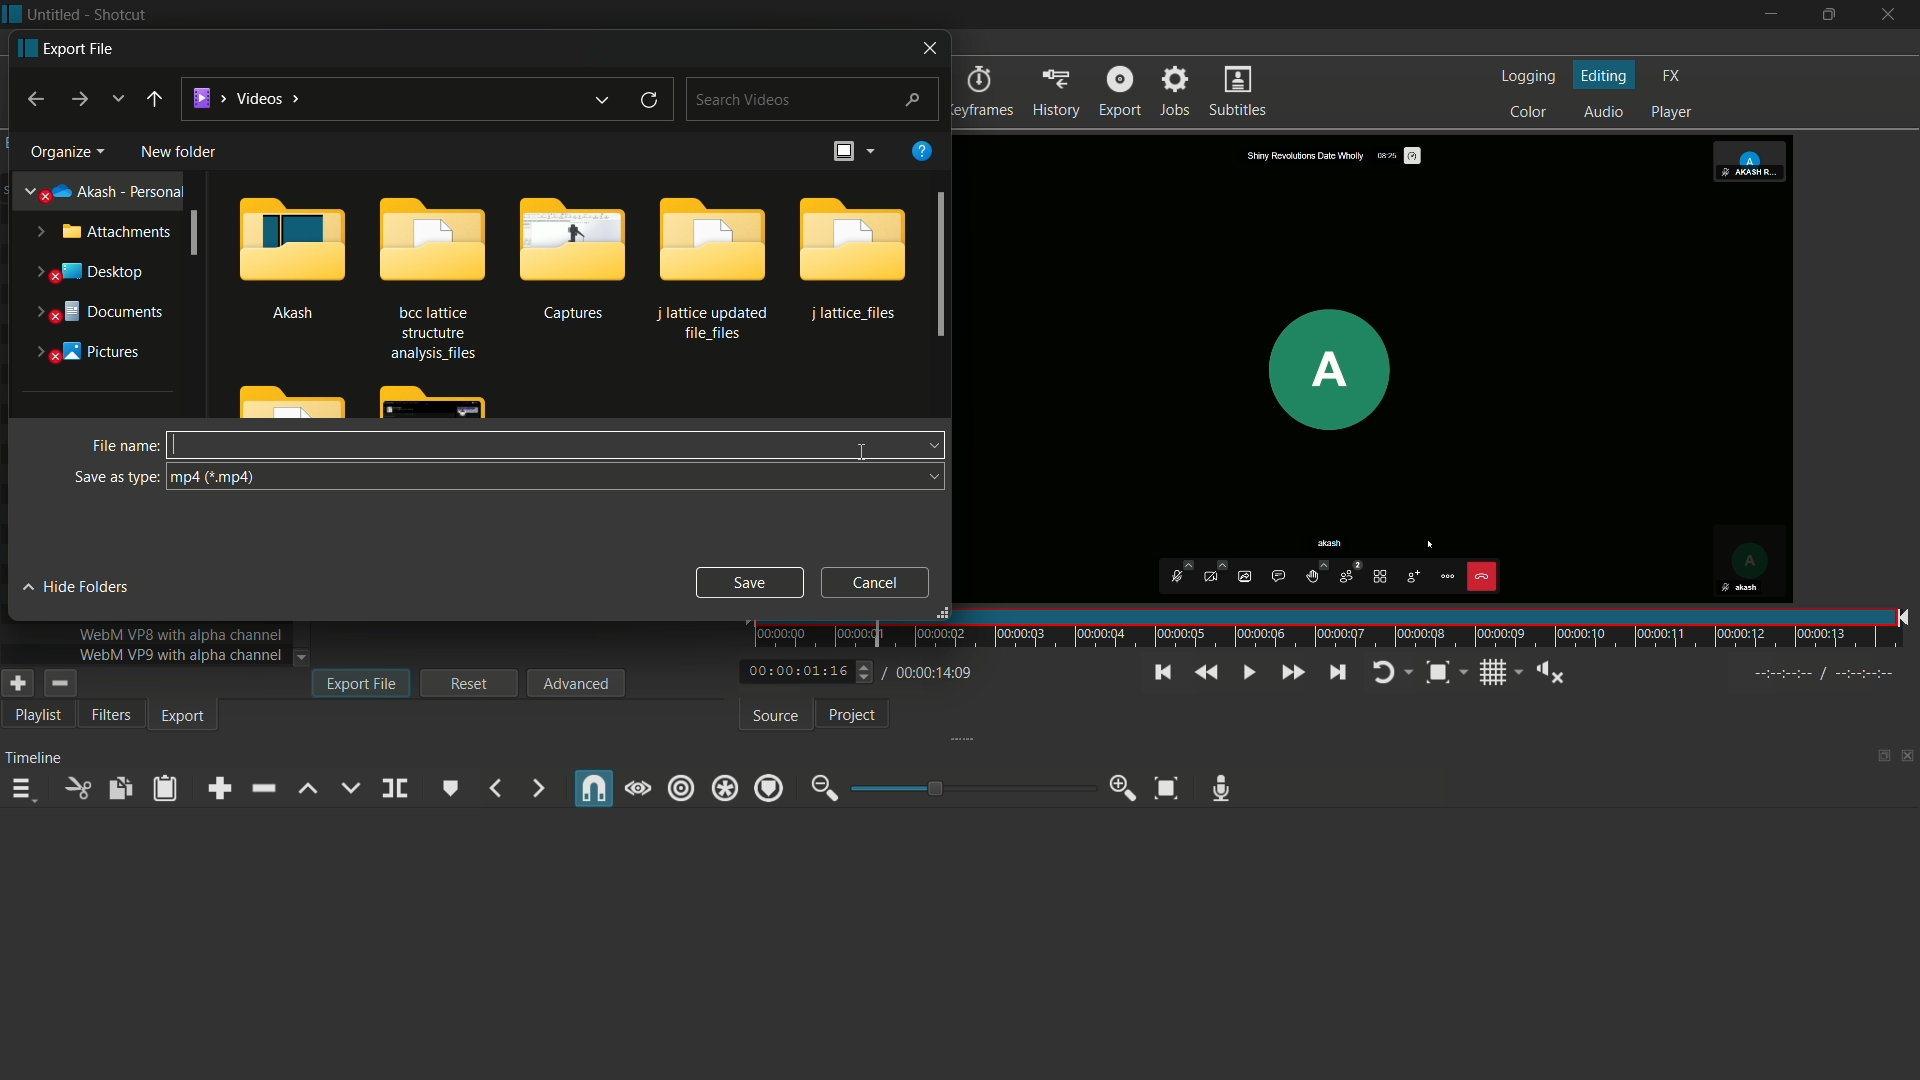 The image size is (1920, 1080). What do you see at coordinates (309, 789) in the screenshot?
I see `lift` at bounding box center [309, 789].